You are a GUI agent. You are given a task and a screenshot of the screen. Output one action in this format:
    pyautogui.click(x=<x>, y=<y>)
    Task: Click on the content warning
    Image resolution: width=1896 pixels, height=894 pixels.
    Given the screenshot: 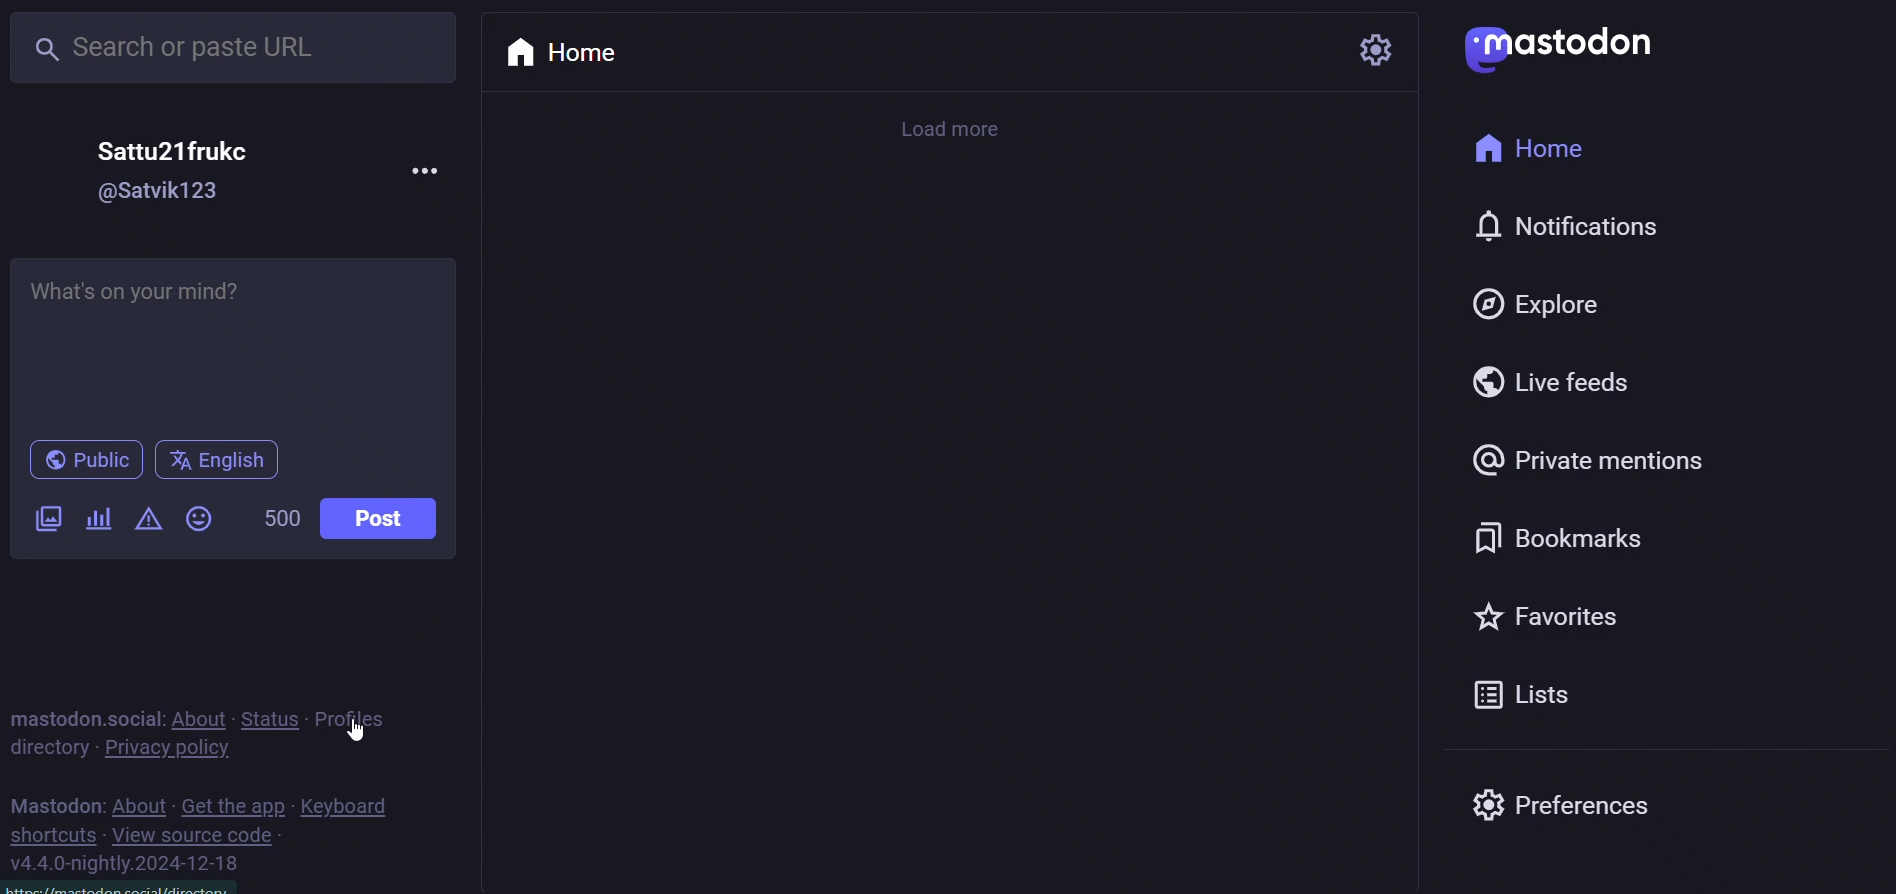 What is the action you would take?
    pyautogui.click(x=149, y=520)
    